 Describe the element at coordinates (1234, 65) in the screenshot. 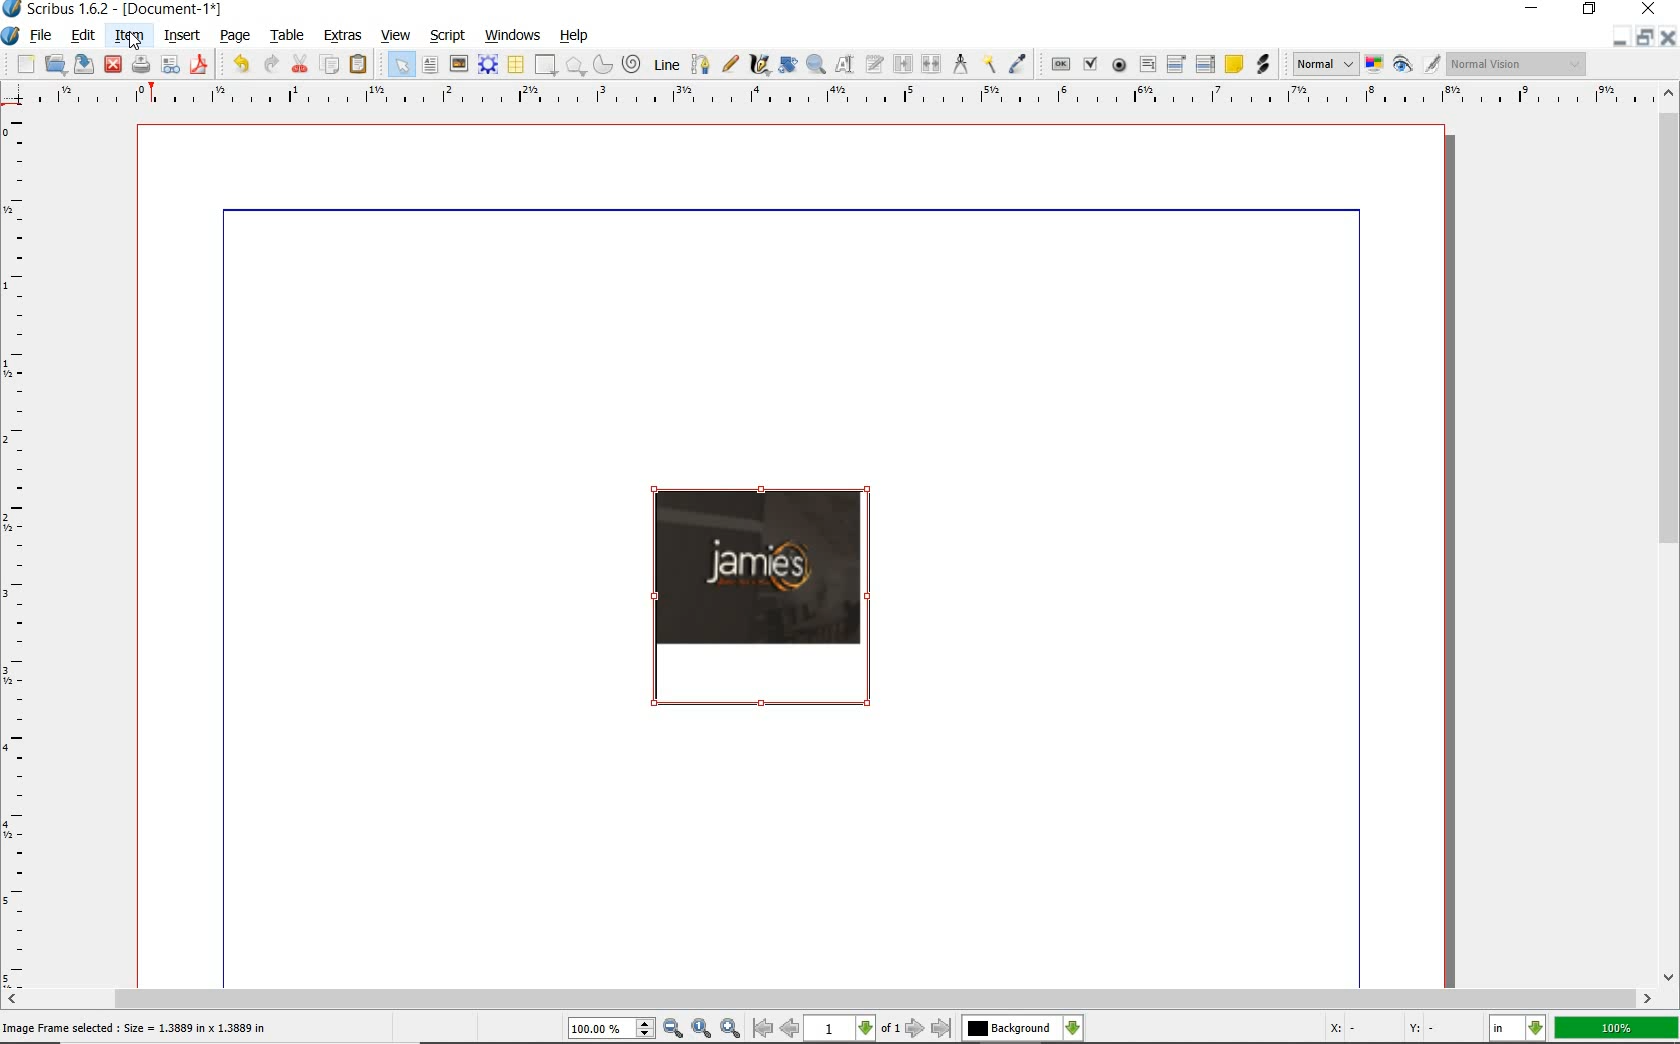

I see `text annotation` at that location.